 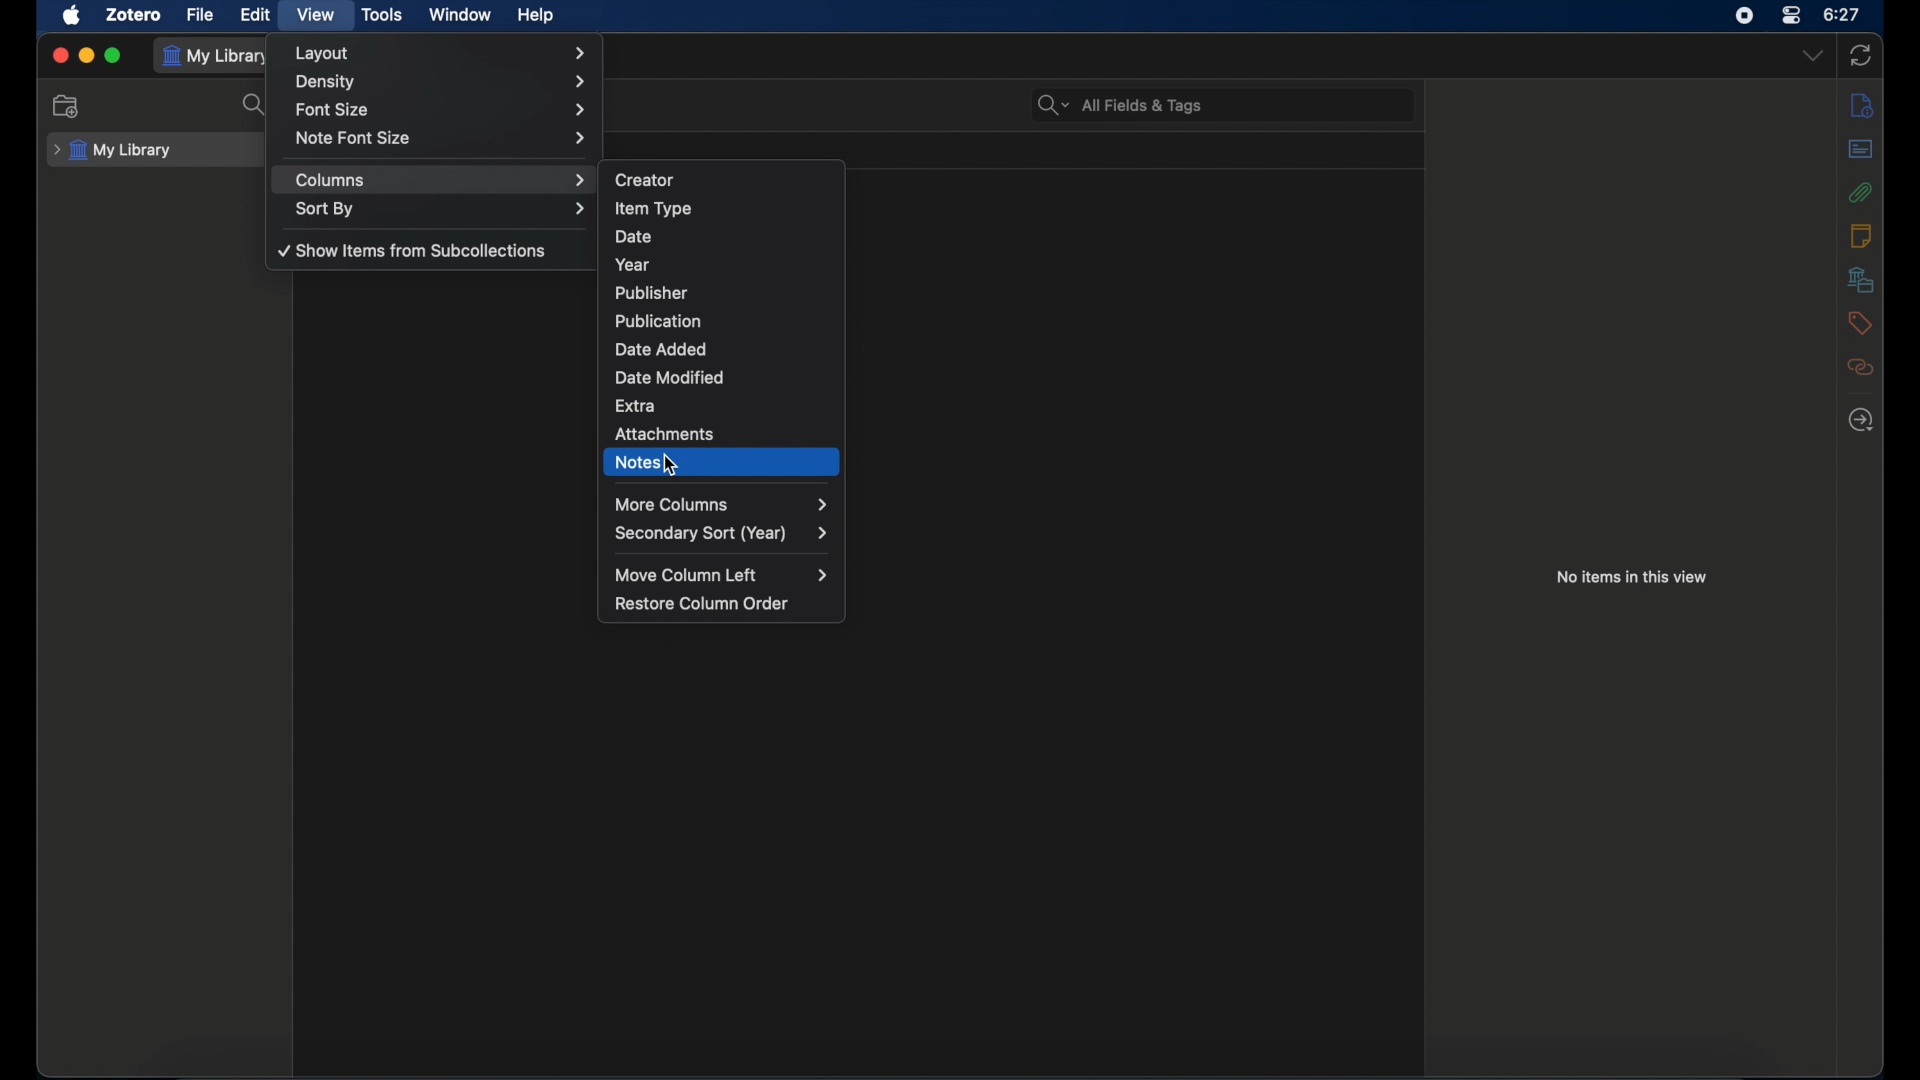 I want to click on new collection, so click(x=67, y=107).